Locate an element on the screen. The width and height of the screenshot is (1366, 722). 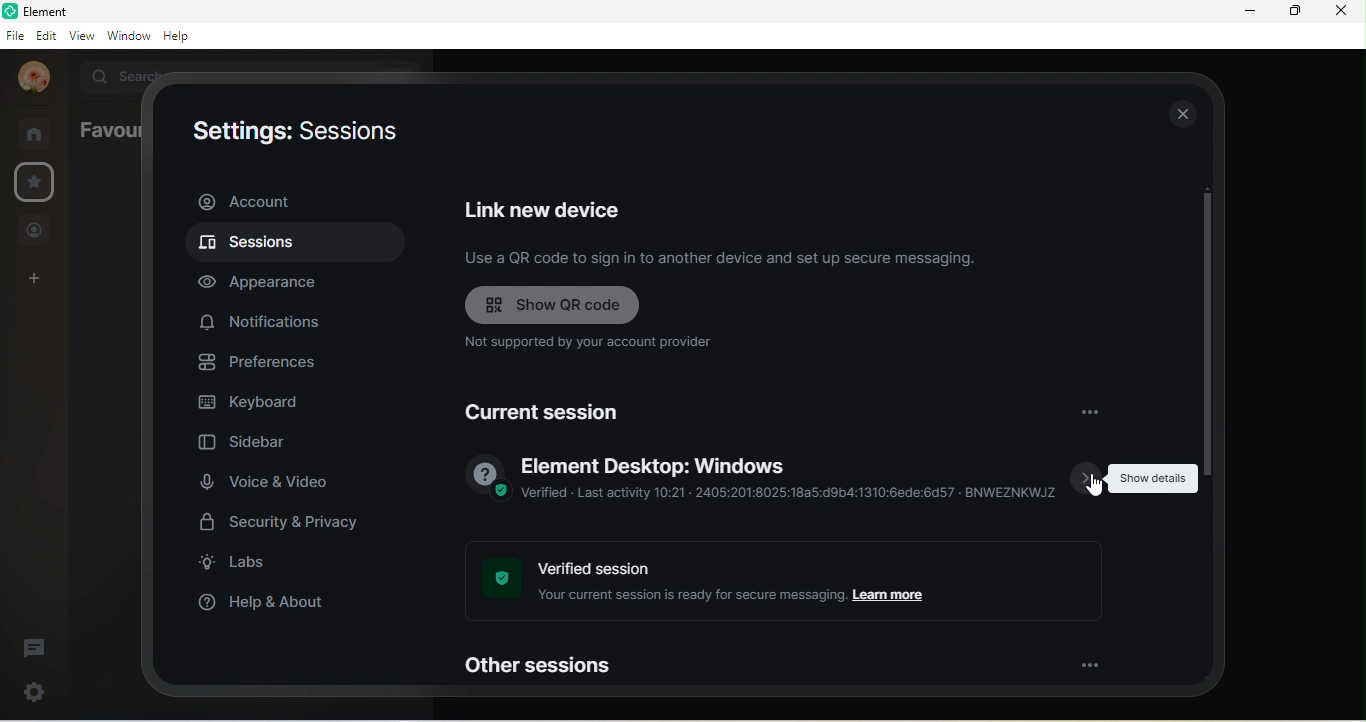
link new device is located at coordinates (541, 210).